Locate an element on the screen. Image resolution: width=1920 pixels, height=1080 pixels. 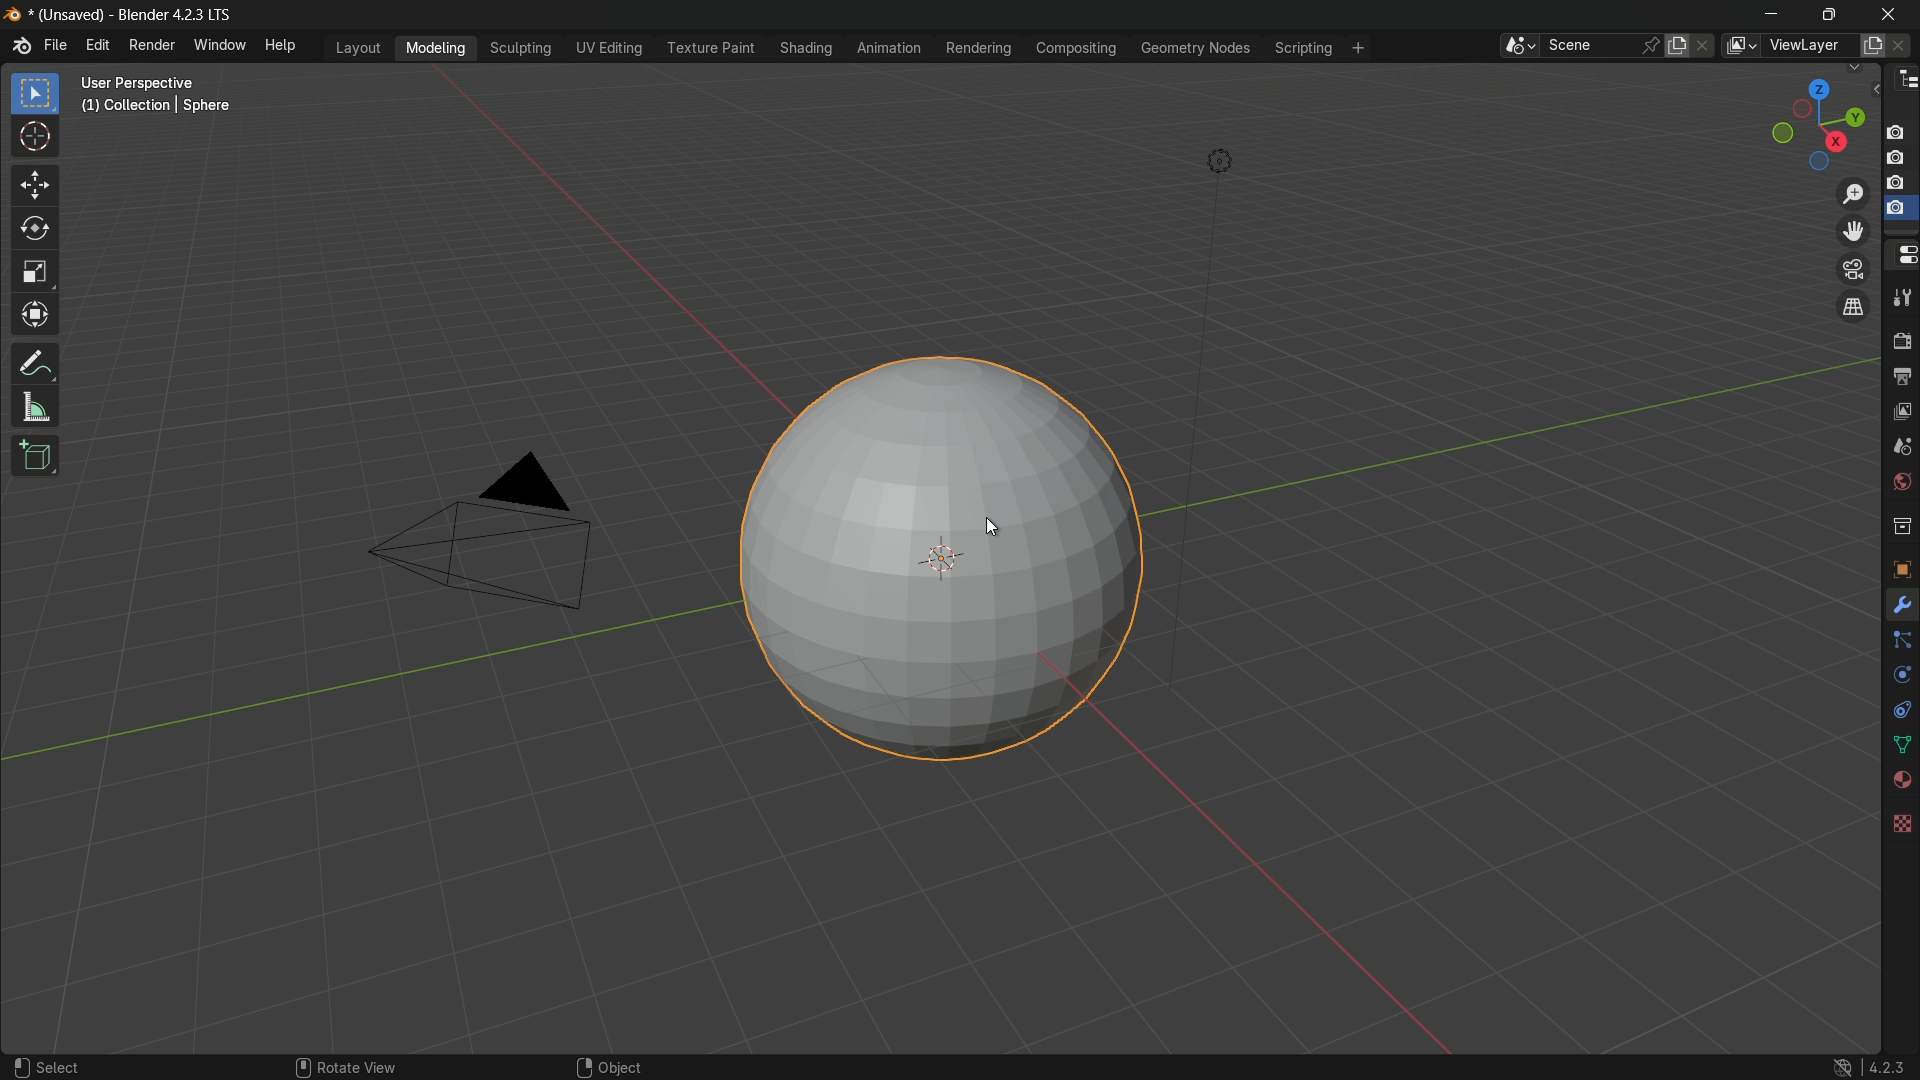
cursor is located at coordinates (1001, 522).